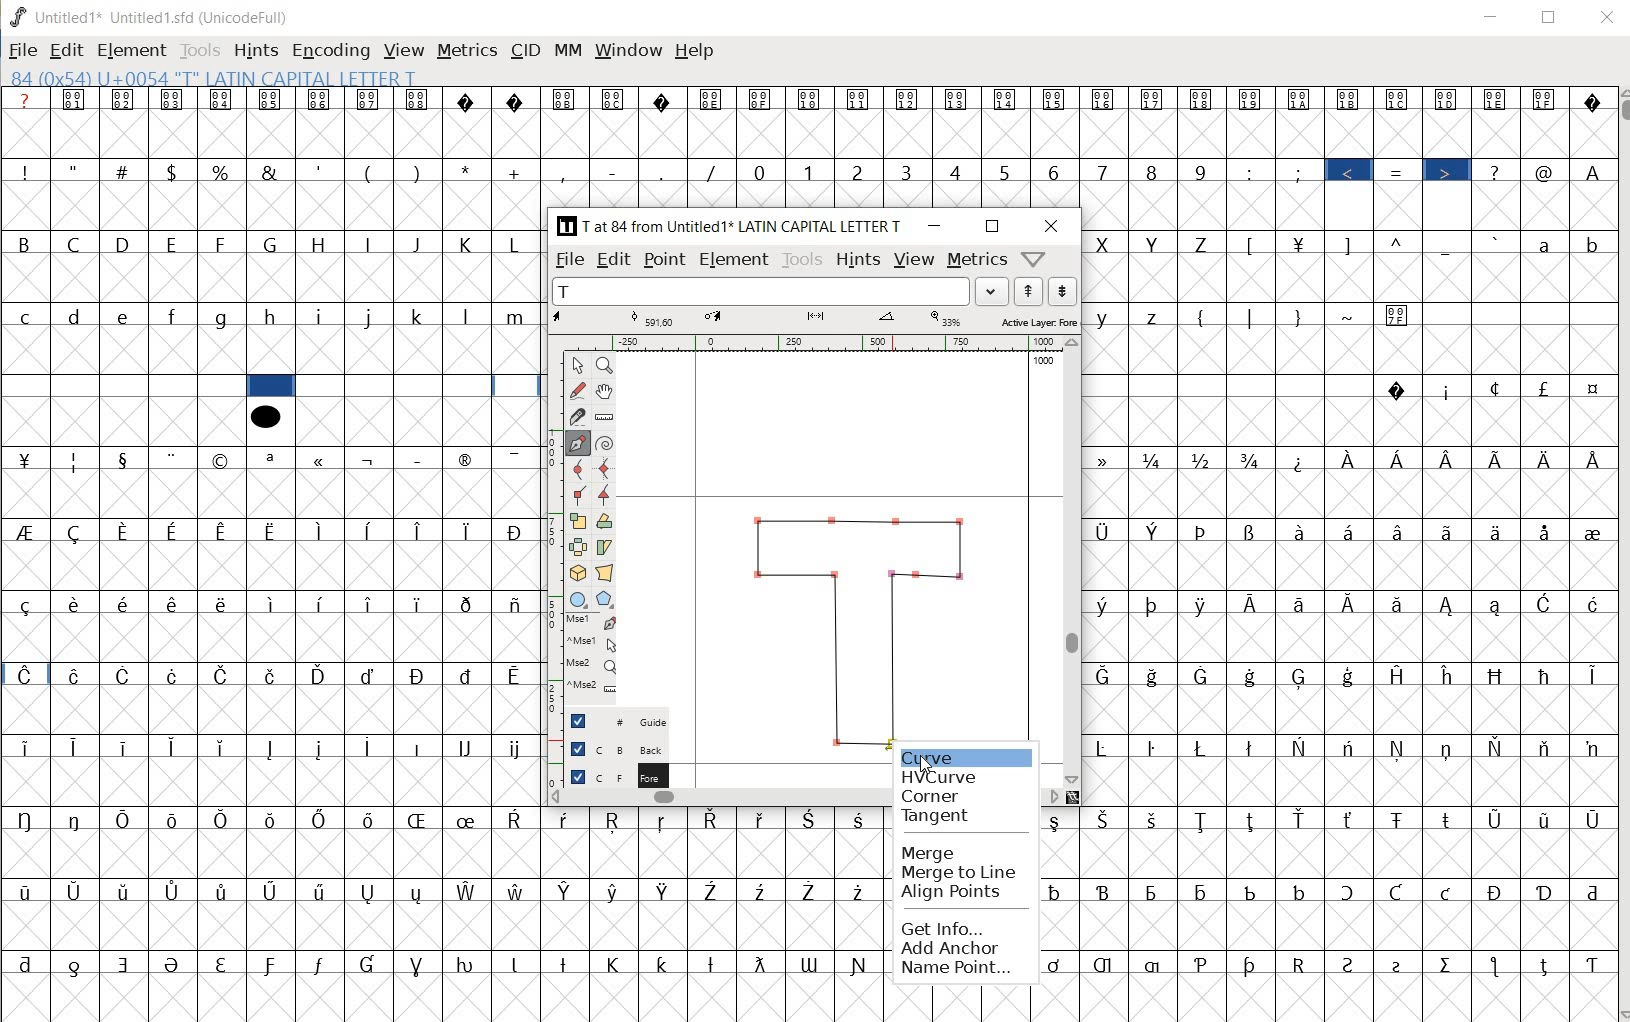  Describe the element at coordinates (958, 101) in the screenshot. I see `Symbol` at that location.